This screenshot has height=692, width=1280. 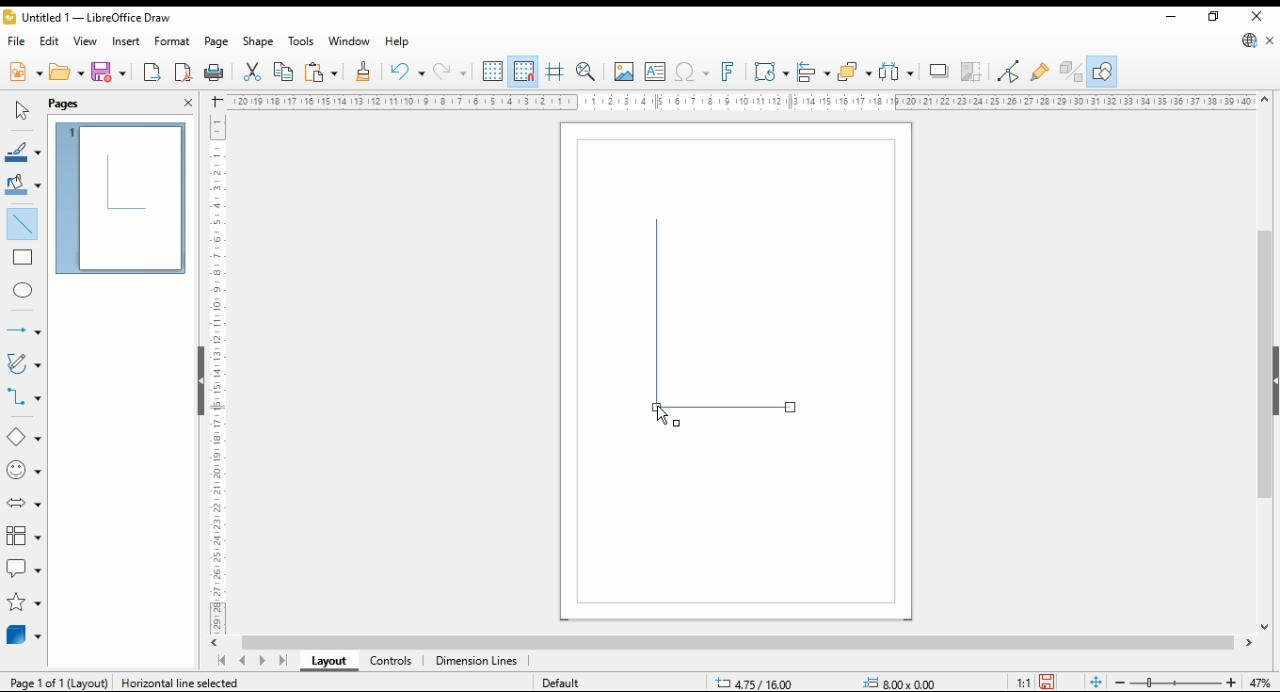 What do you see at coordinates (390, 662) in the screenshot?
I see `controls` at bounding box center [390, 662].